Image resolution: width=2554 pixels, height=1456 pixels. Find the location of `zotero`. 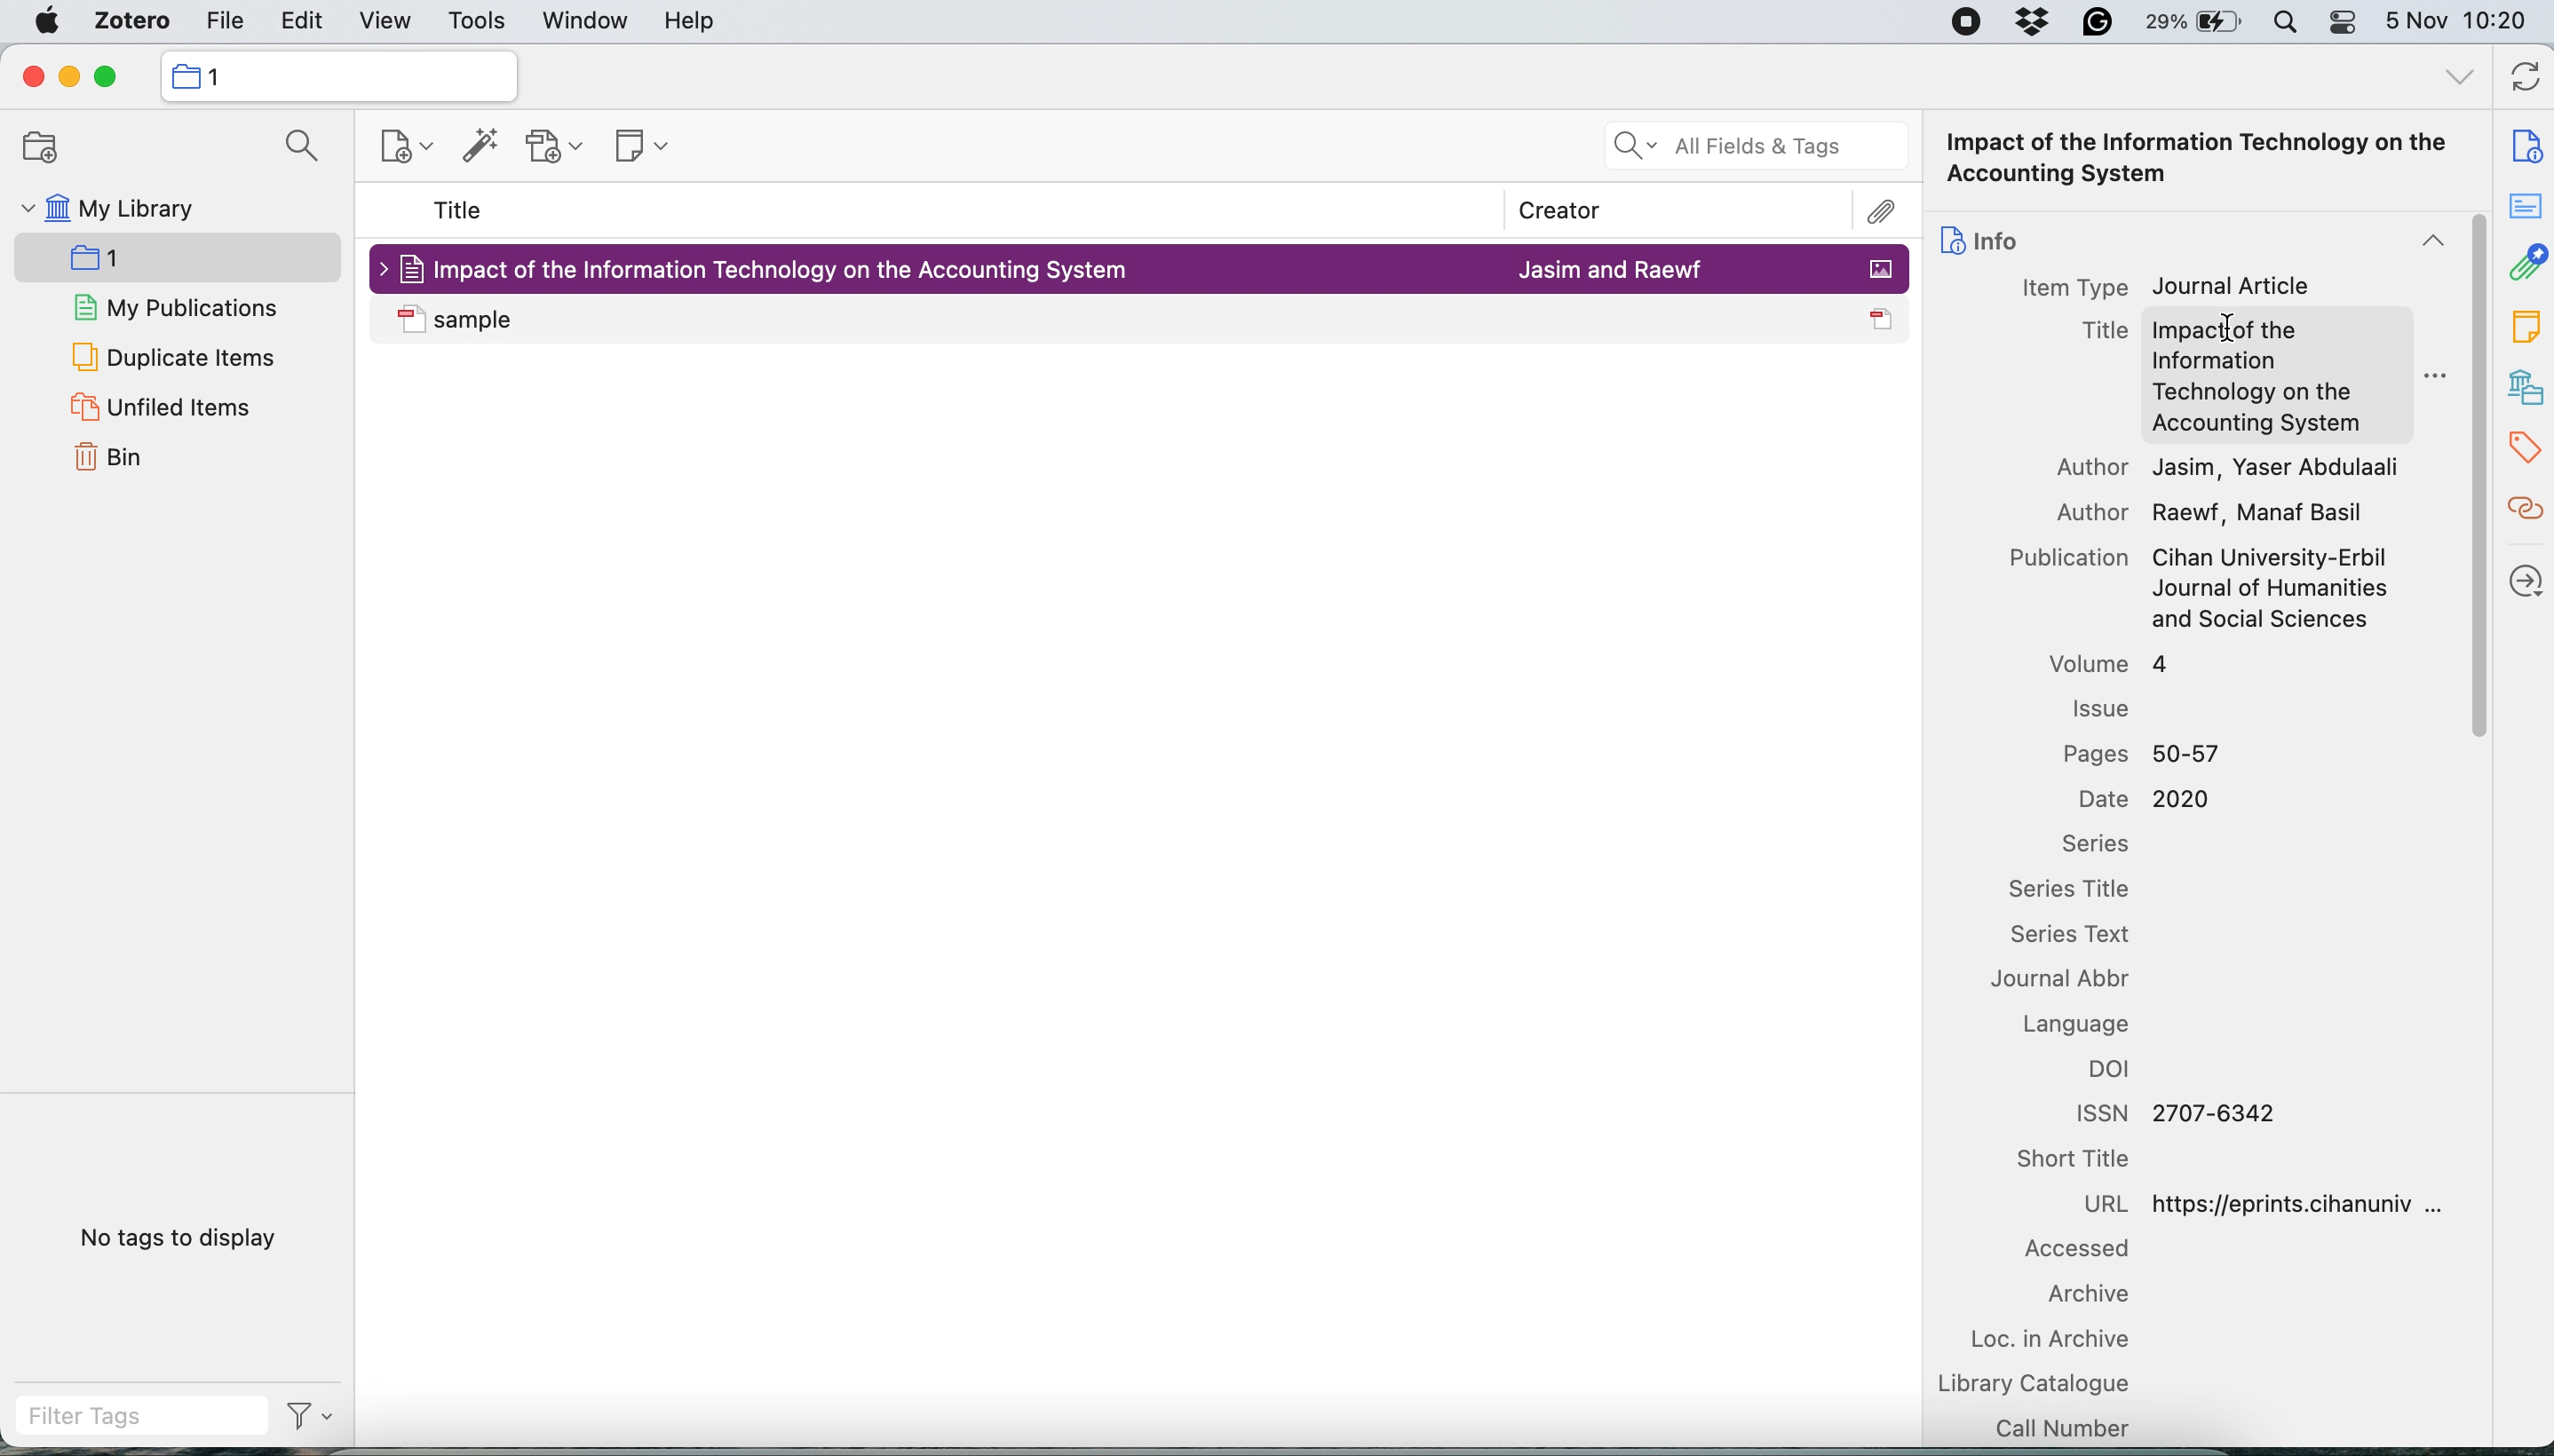

zotero is located at coordinates (127, 23).